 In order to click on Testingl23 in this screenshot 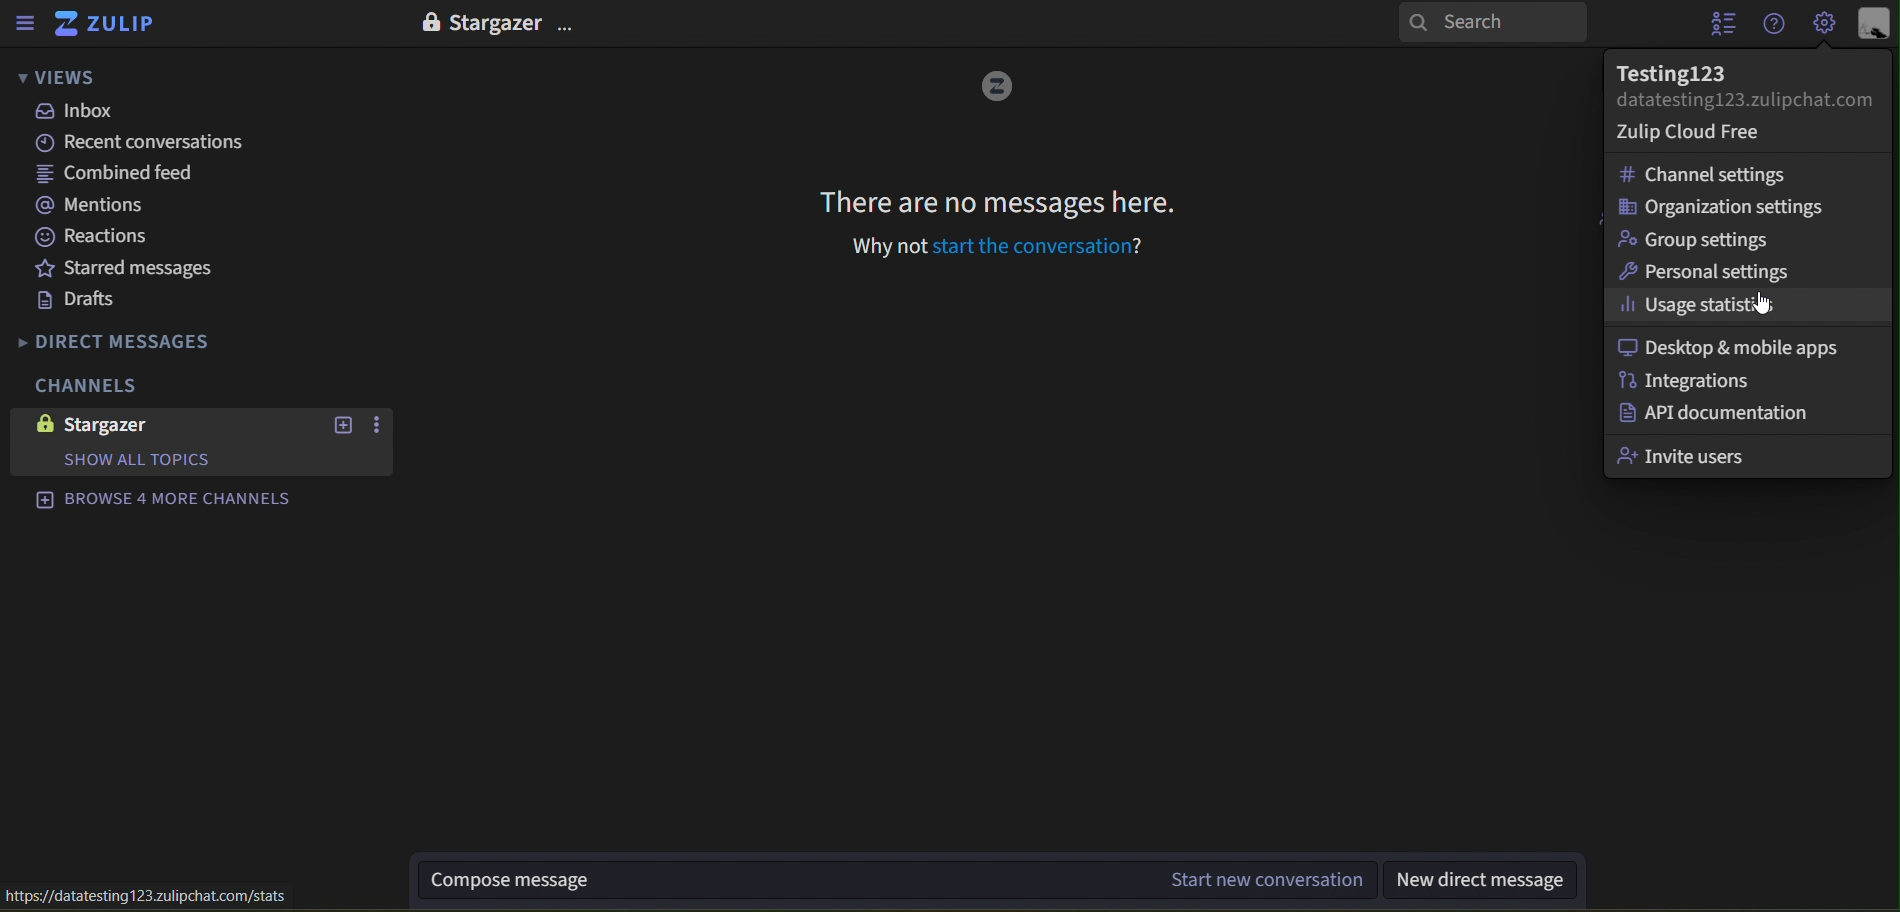, I will do `click(1702, 68)`.